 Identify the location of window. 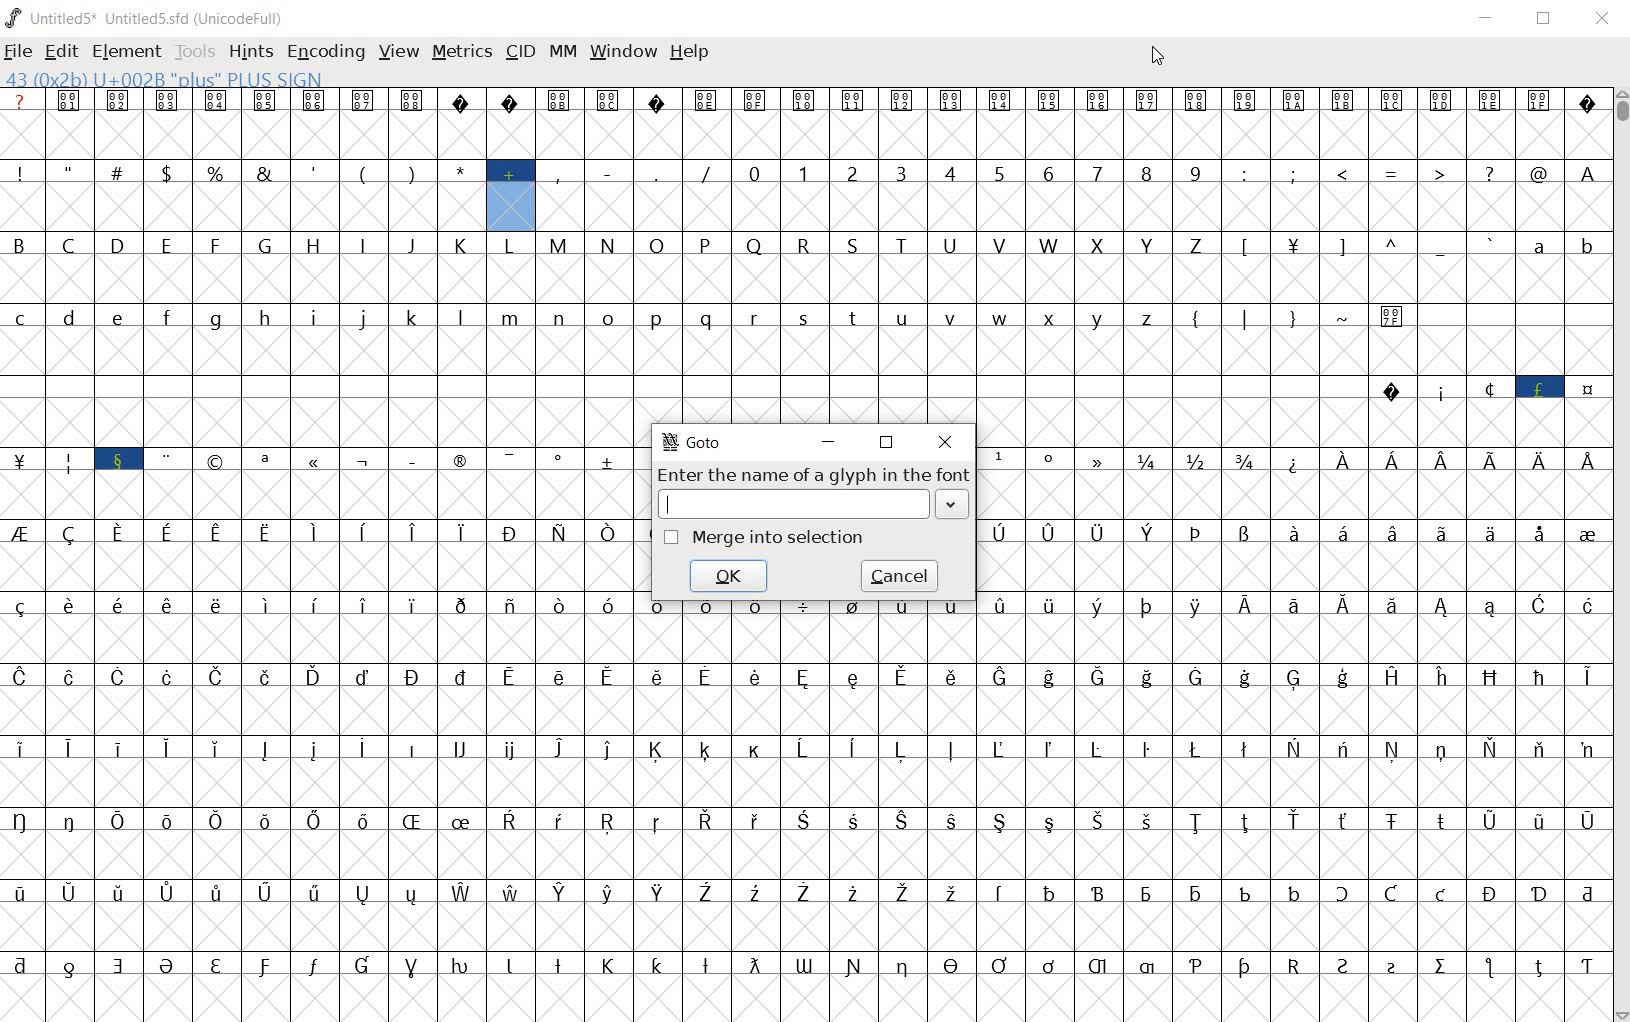
(622, 52).